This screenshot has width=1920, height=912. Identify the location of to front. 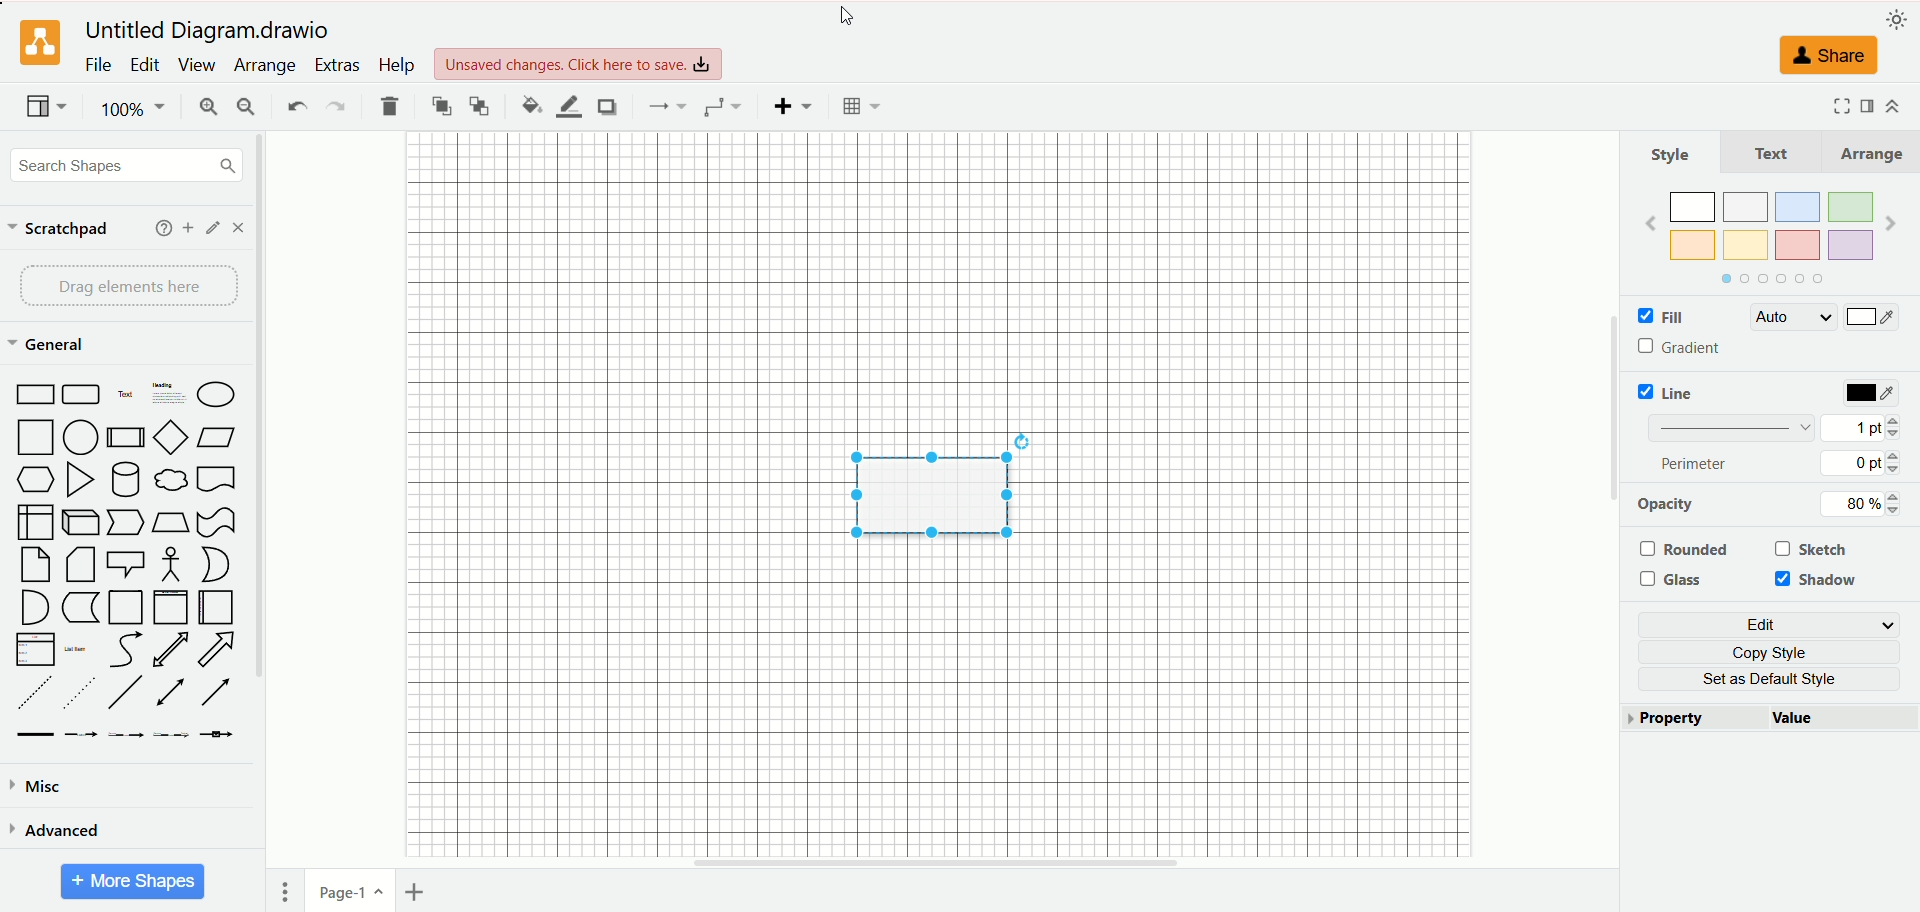
(443, 105).